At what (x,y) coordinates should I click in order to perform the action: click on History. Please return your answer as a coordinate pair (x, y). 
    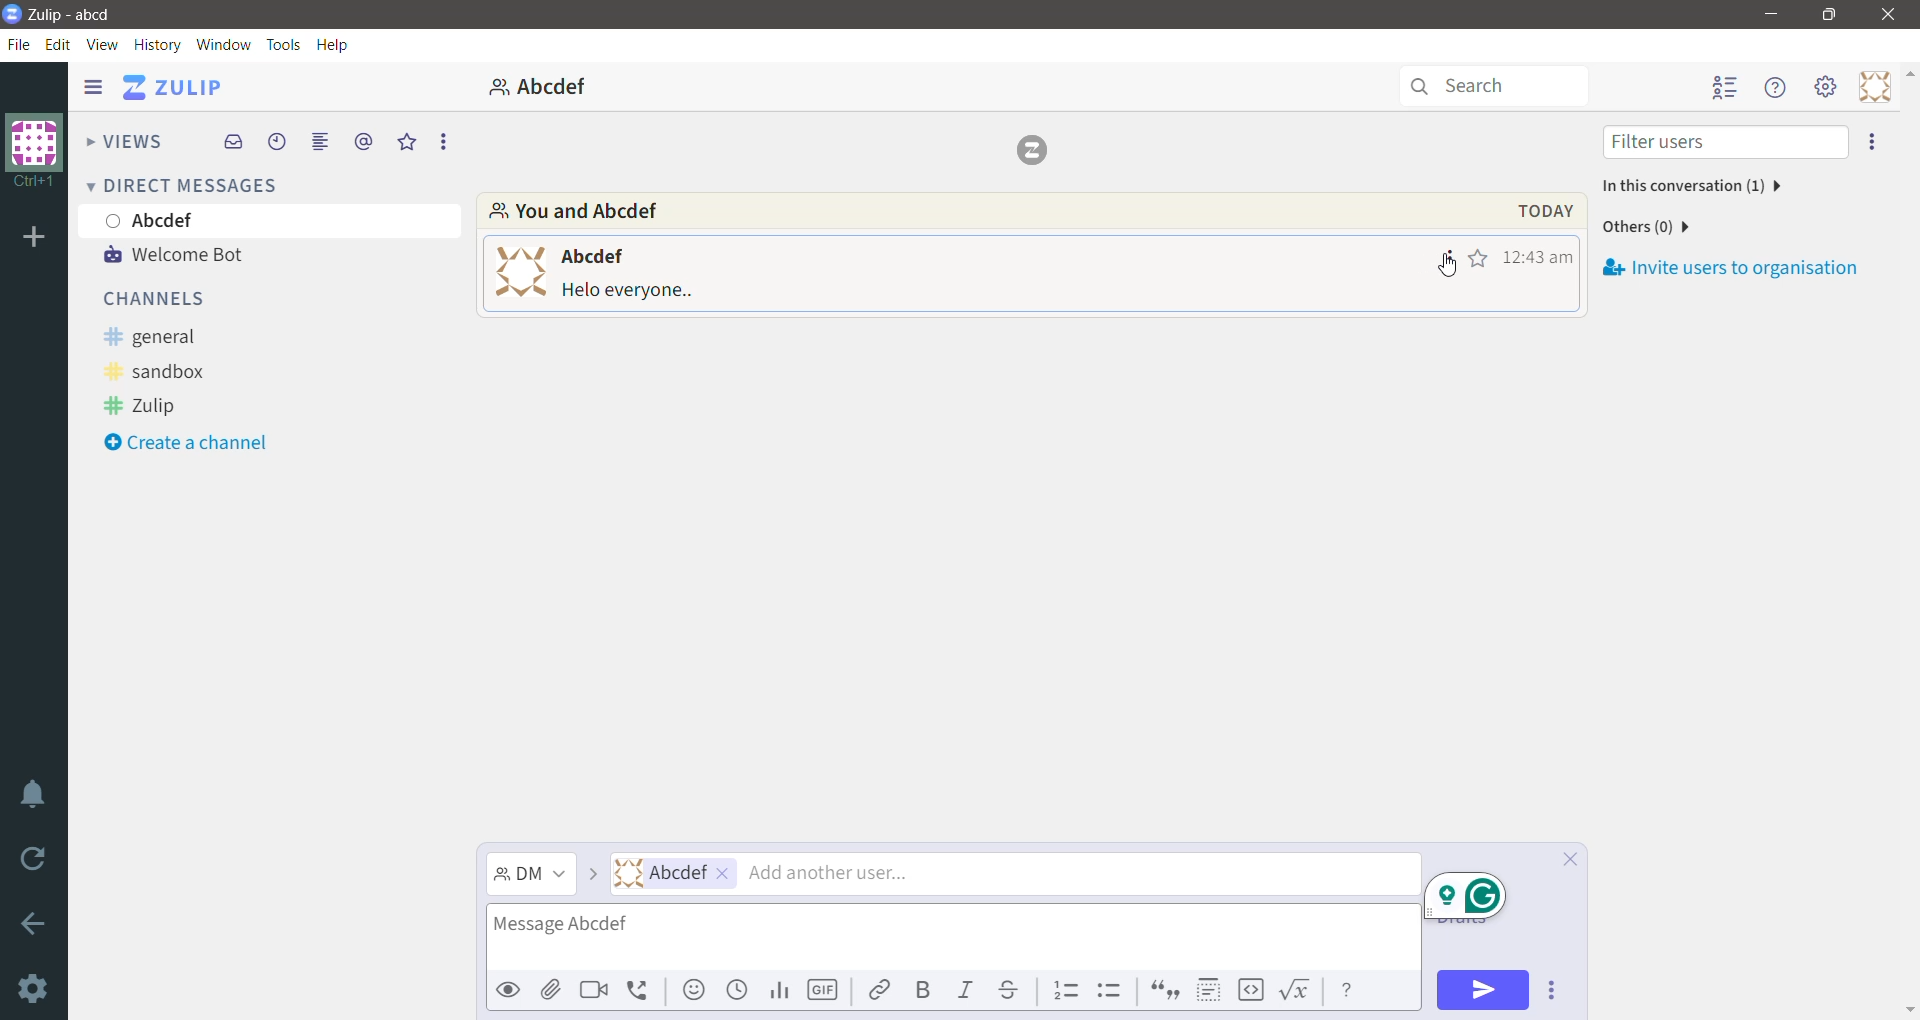
    Looking at the image, I should click on (158, 44).